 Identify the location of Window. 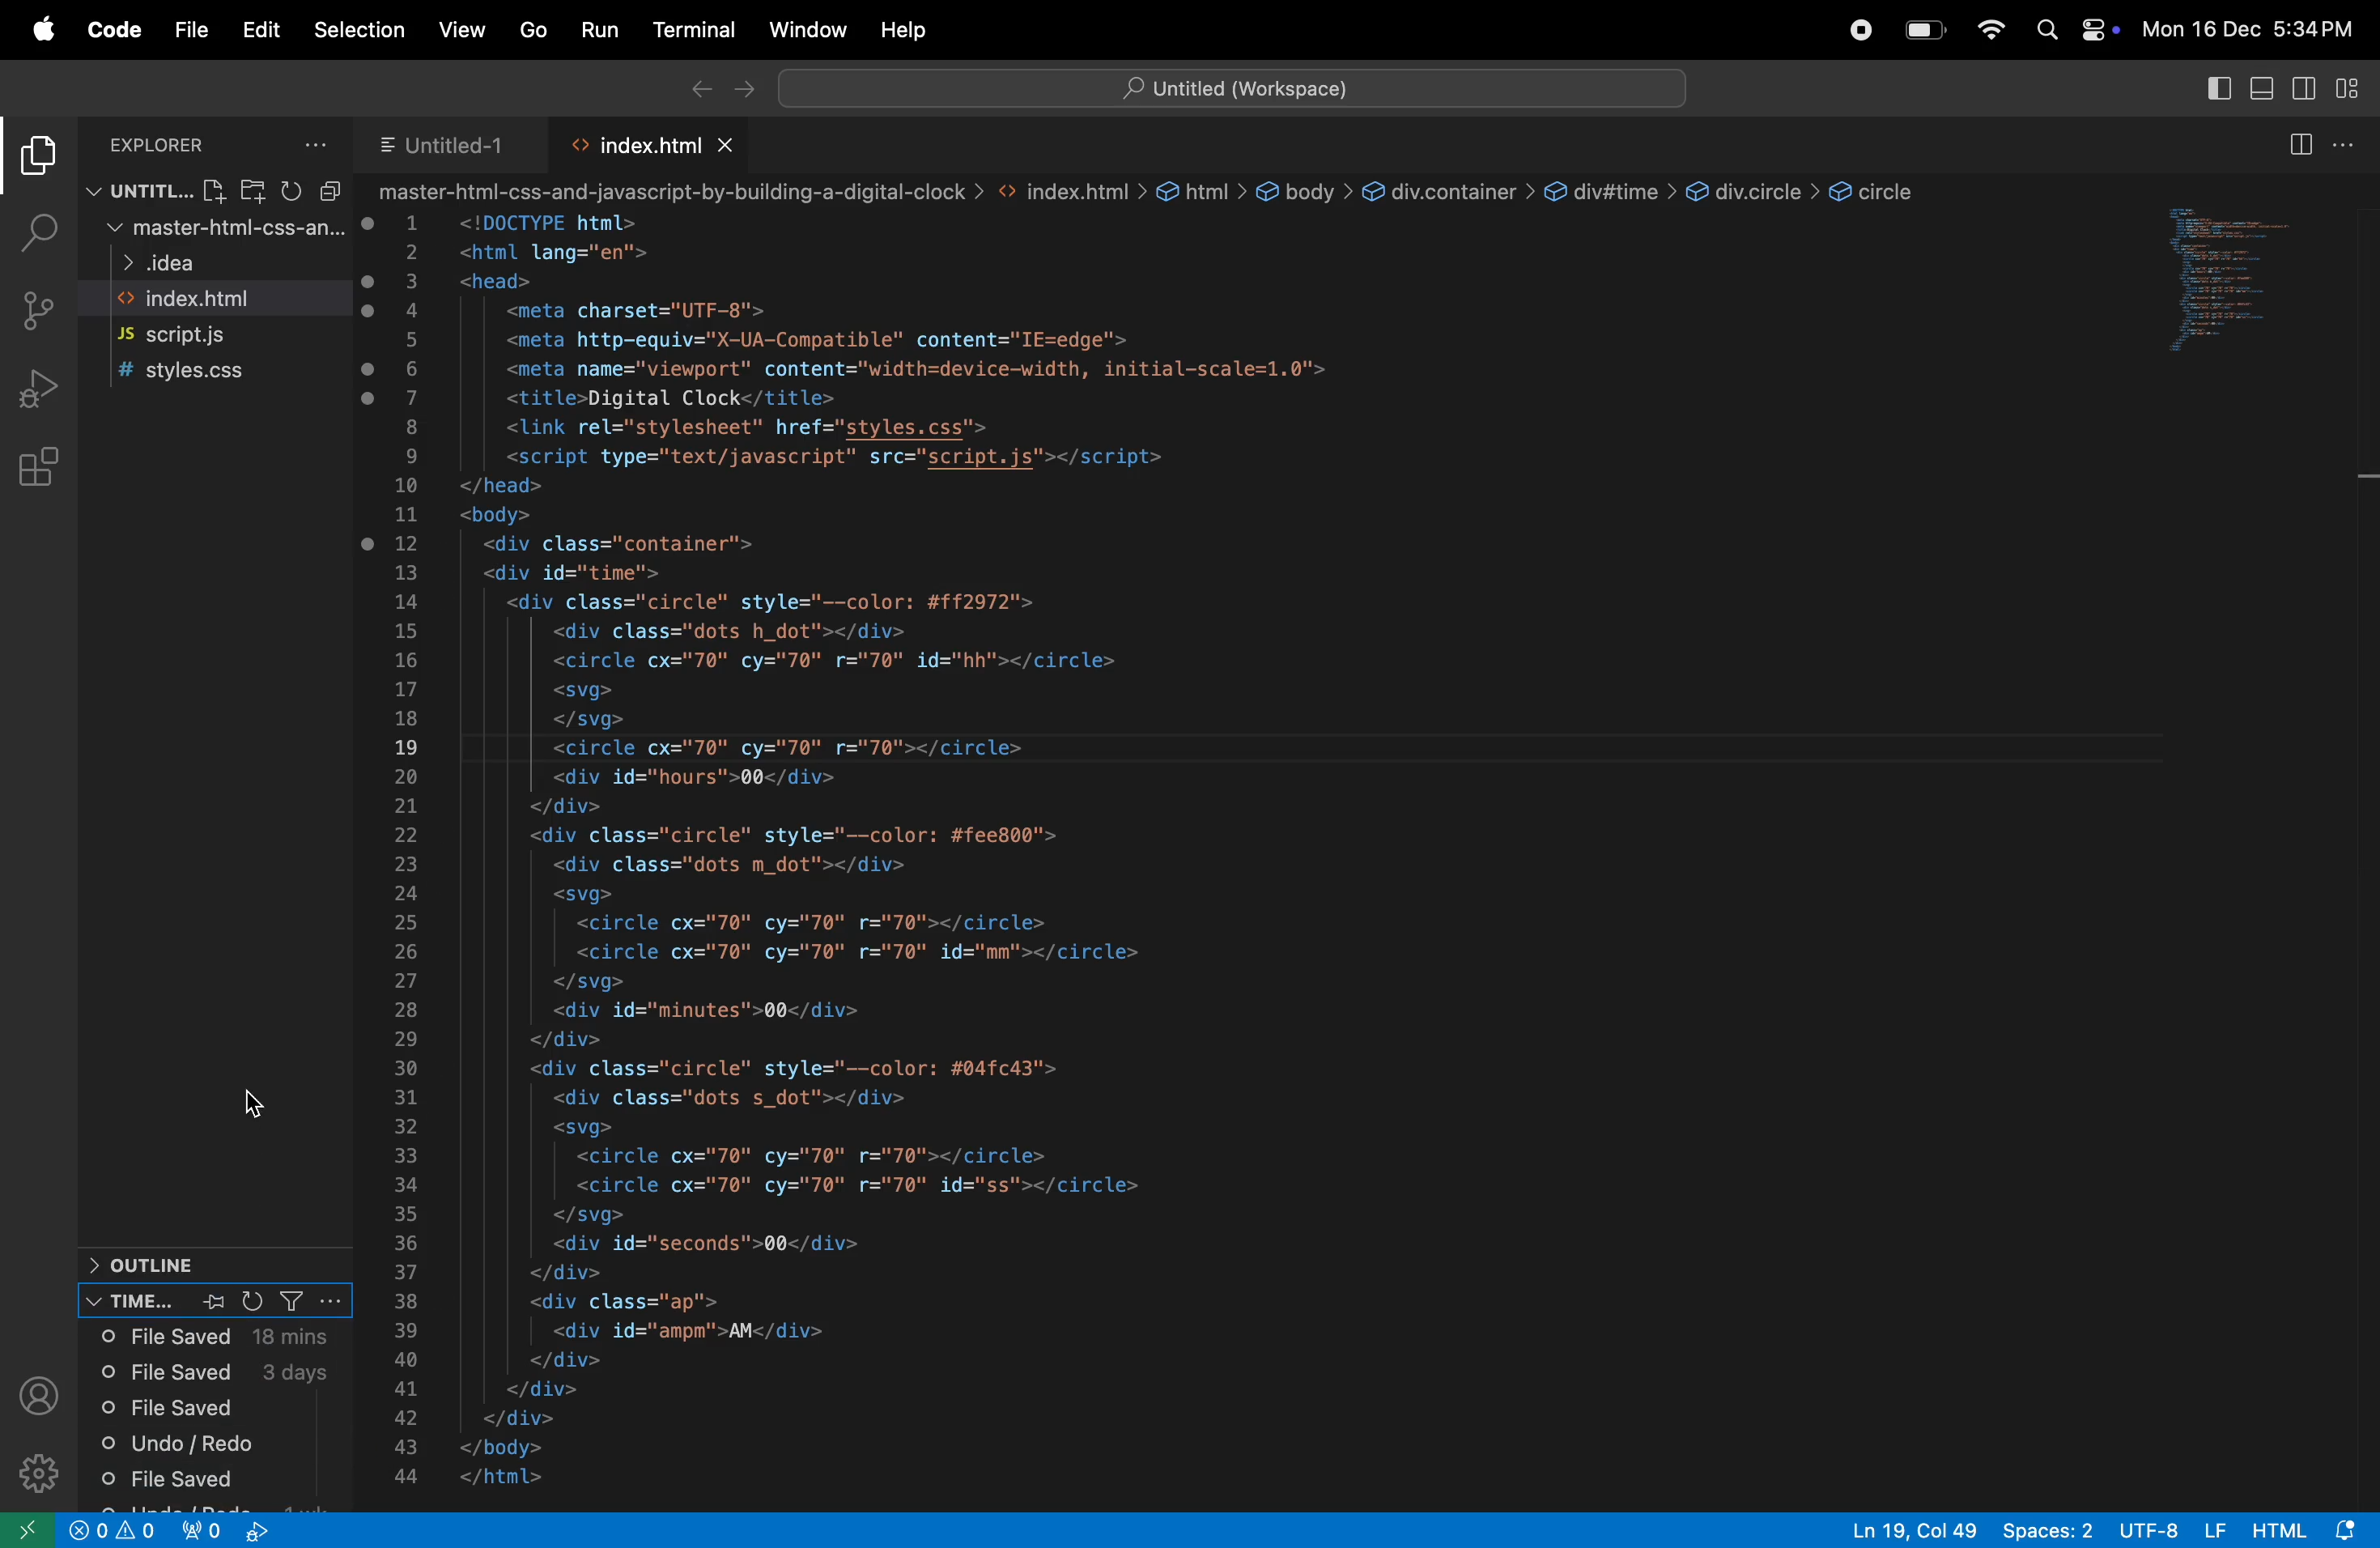
(810, 28).